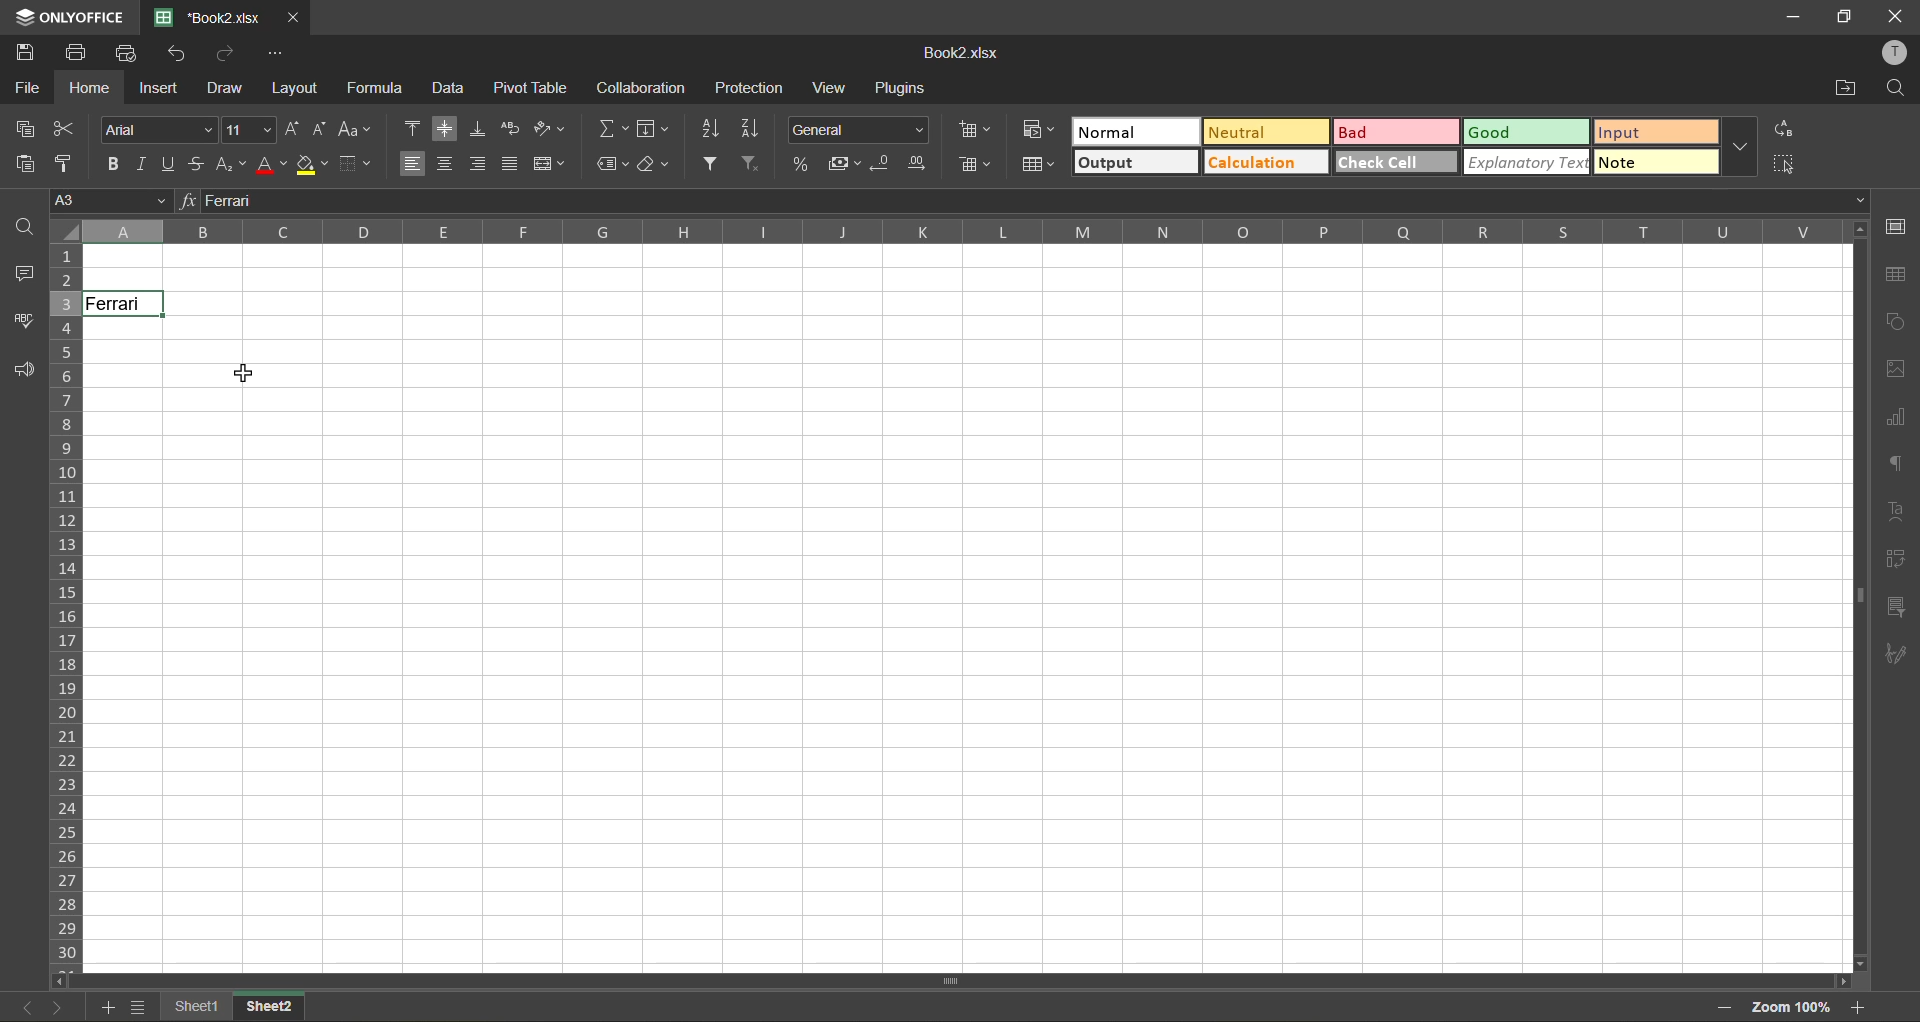  What do you see at coordinates (1040, 166) in the screenshot?
I see `format as table` at bounding box center [1040, 166].